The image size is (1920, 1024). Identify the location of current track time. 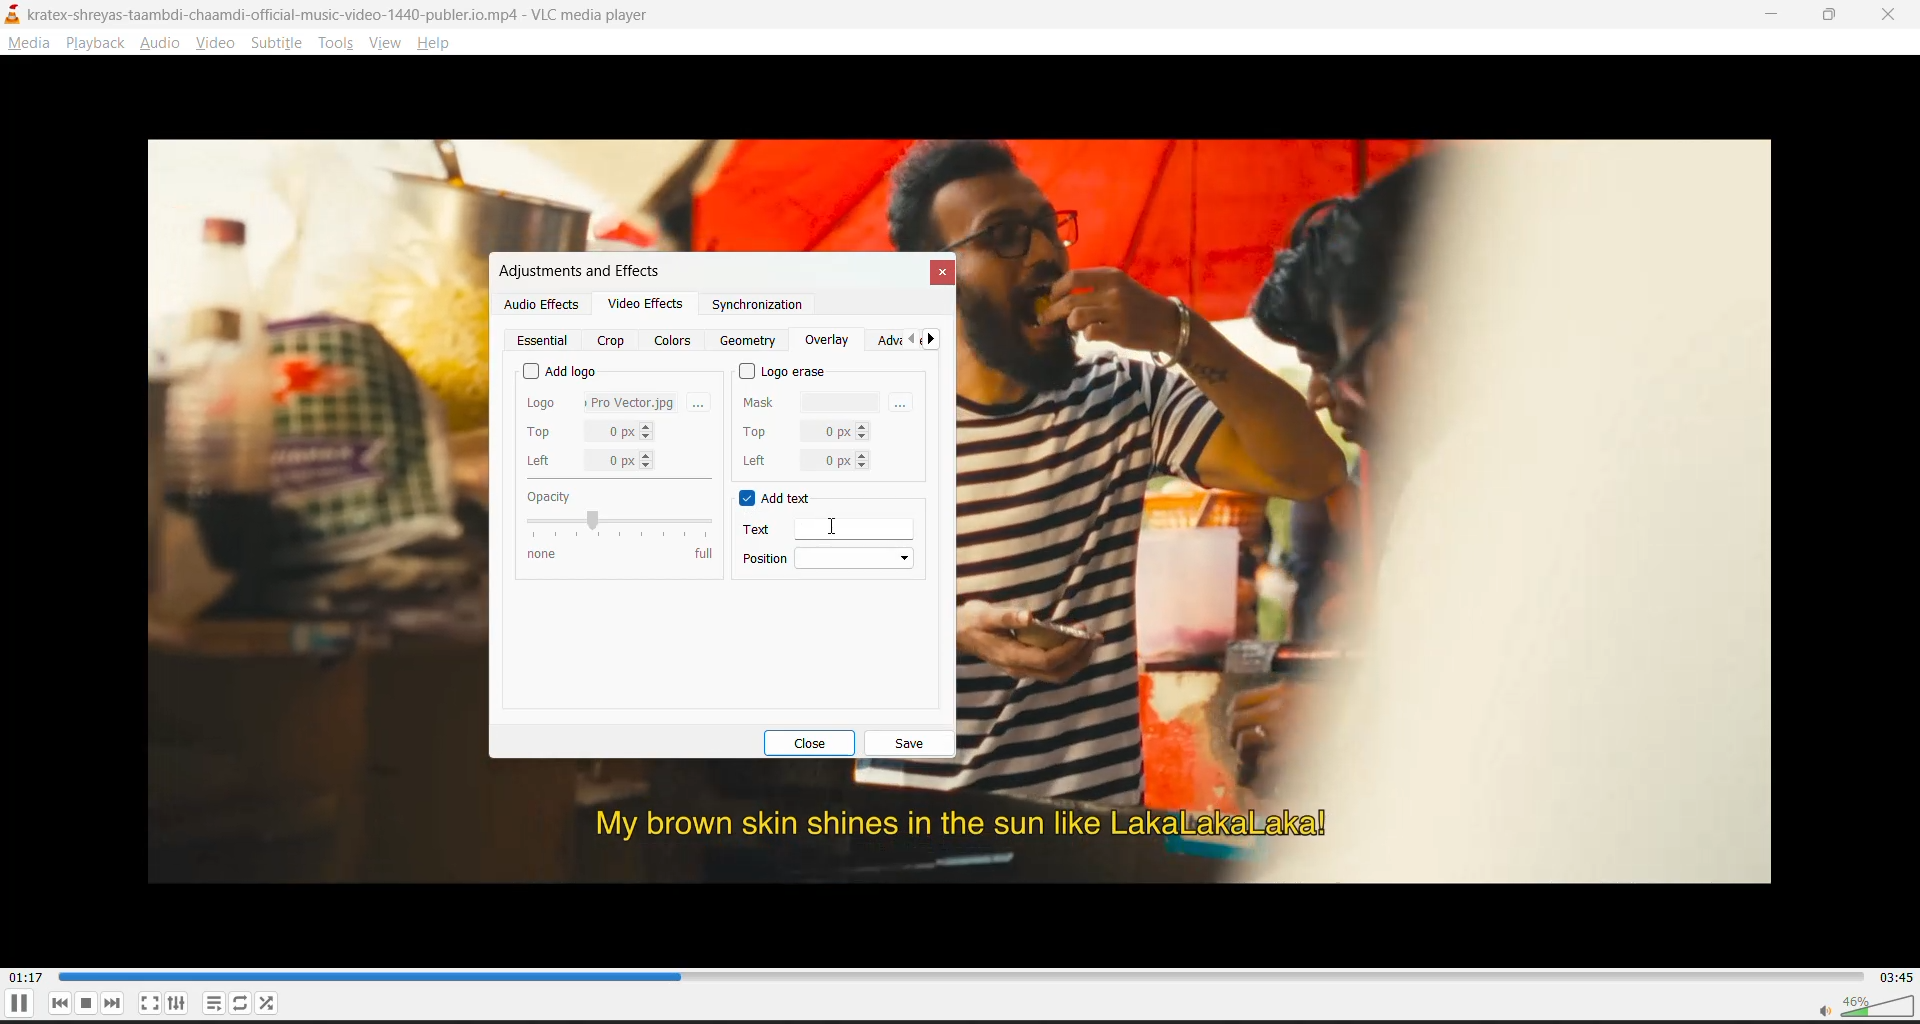
(29, 975).